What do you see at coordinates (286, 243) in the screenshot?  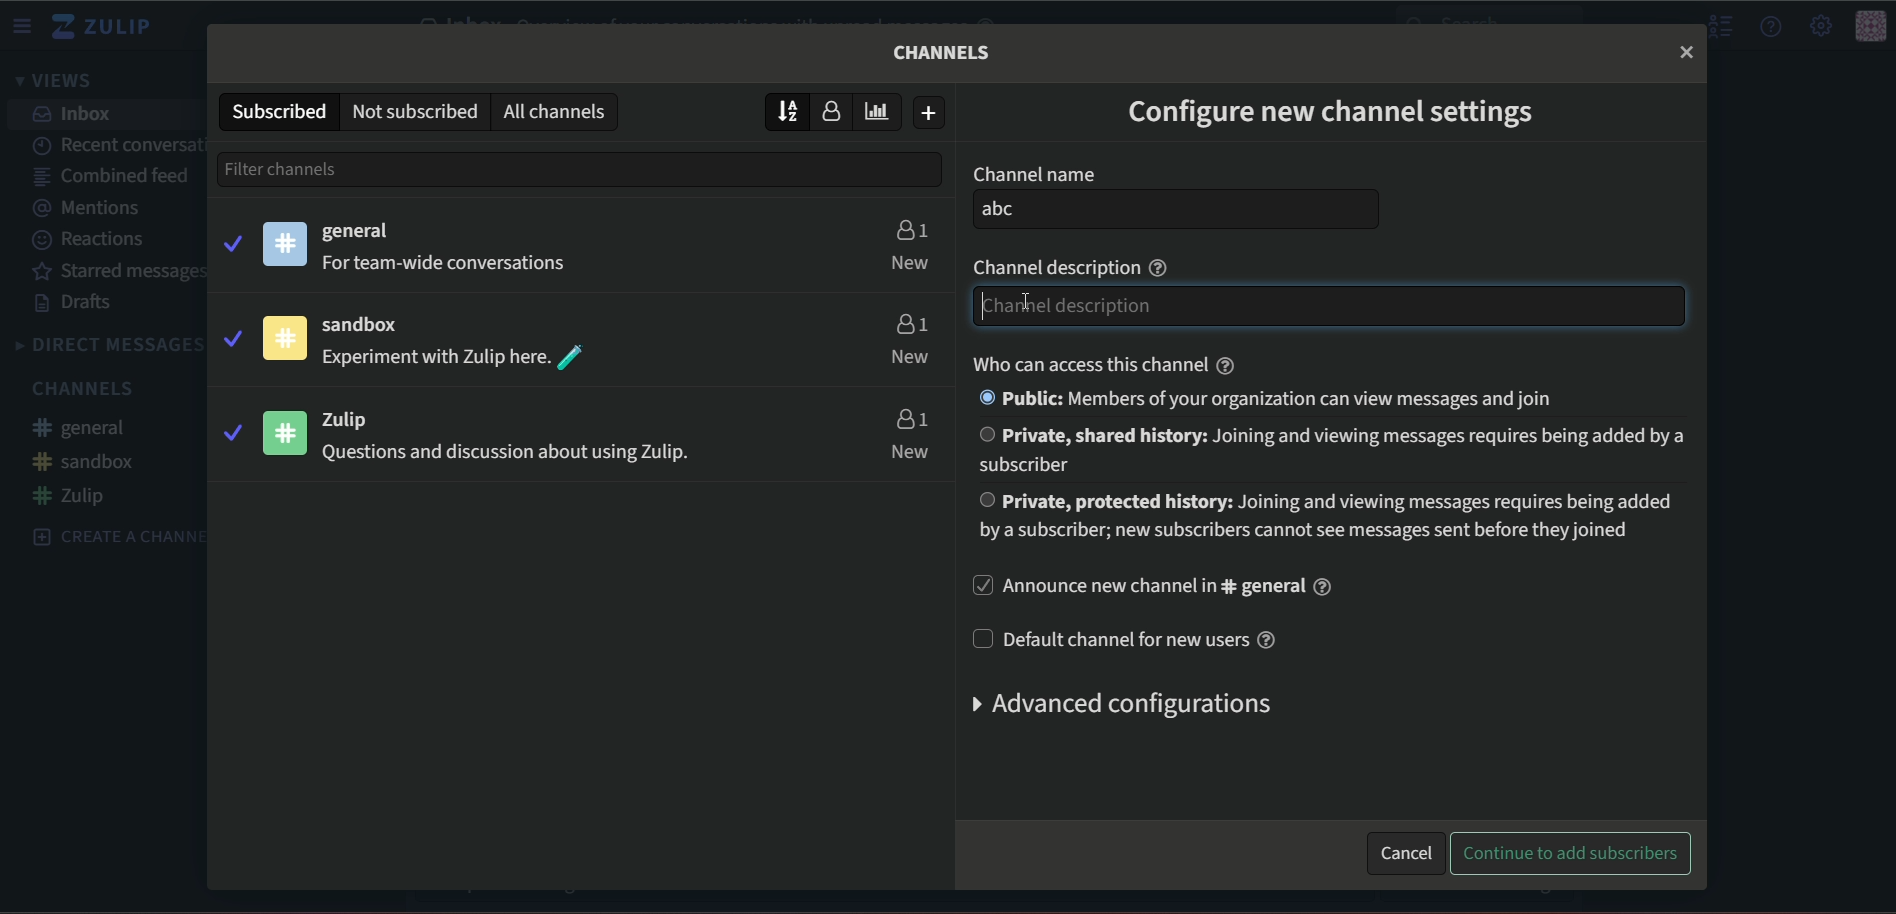 I see `icon` at bounding box center [286, 243].